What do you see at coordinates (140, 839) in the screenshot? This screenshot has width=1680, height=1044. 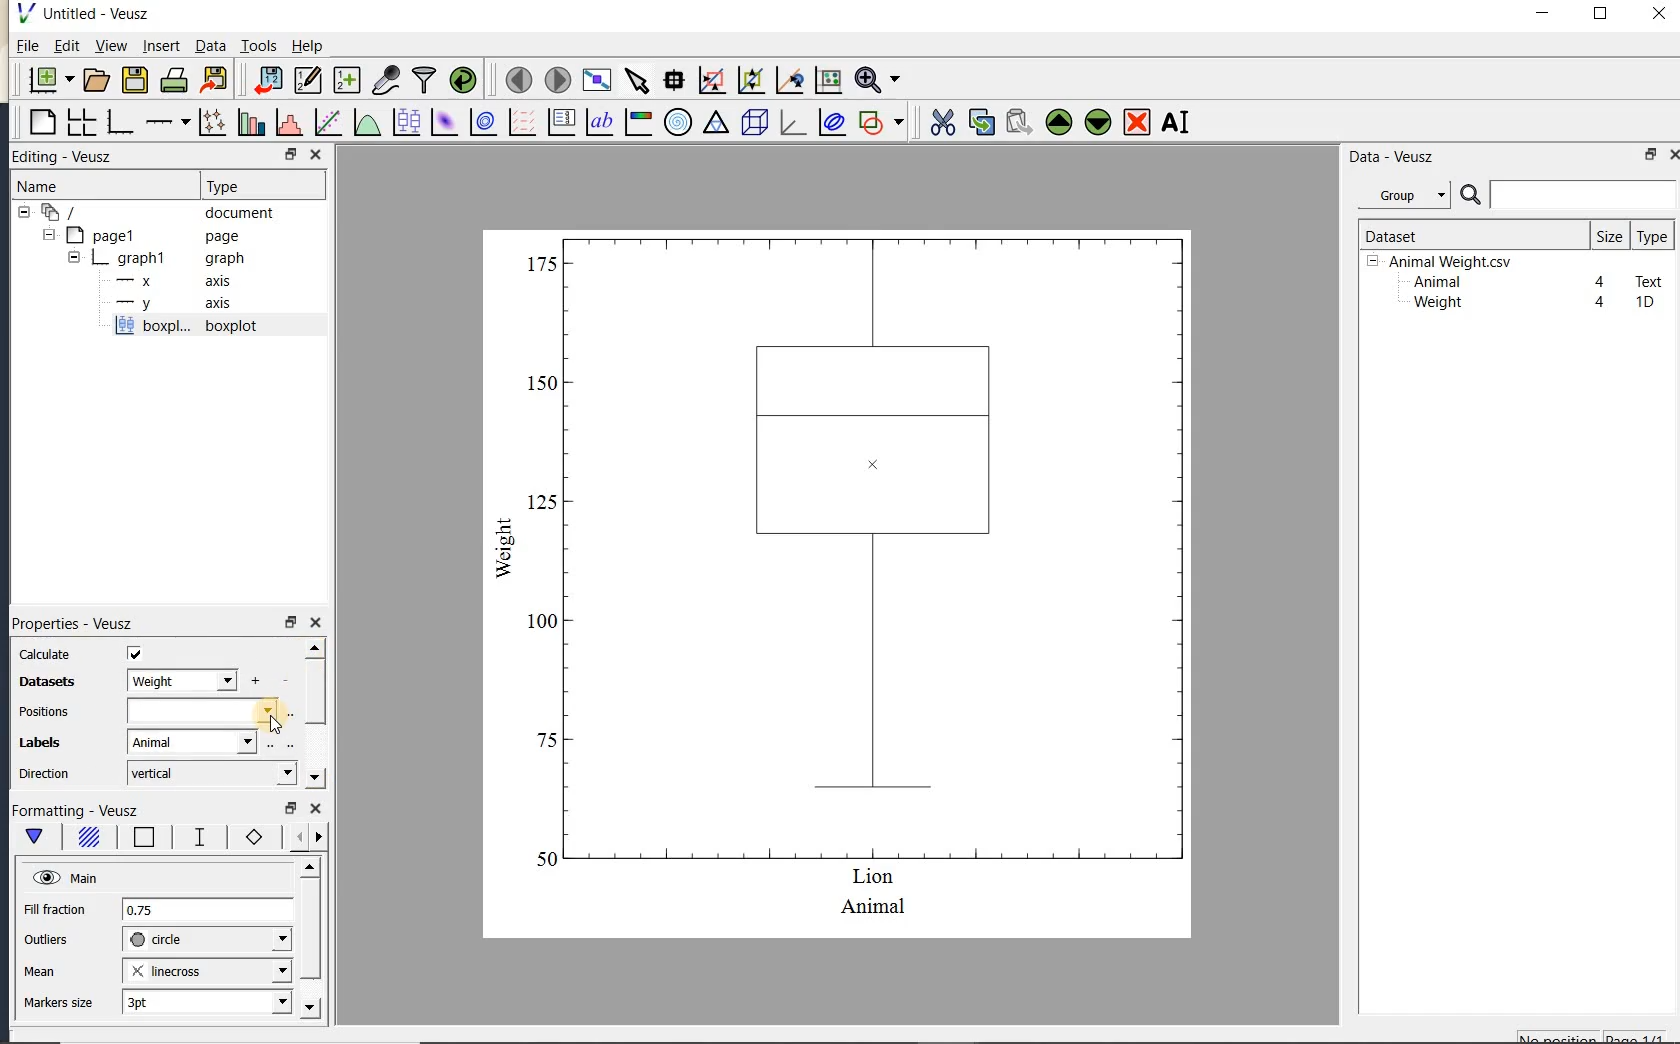 I see `box border` at bounding box center [140, 839].